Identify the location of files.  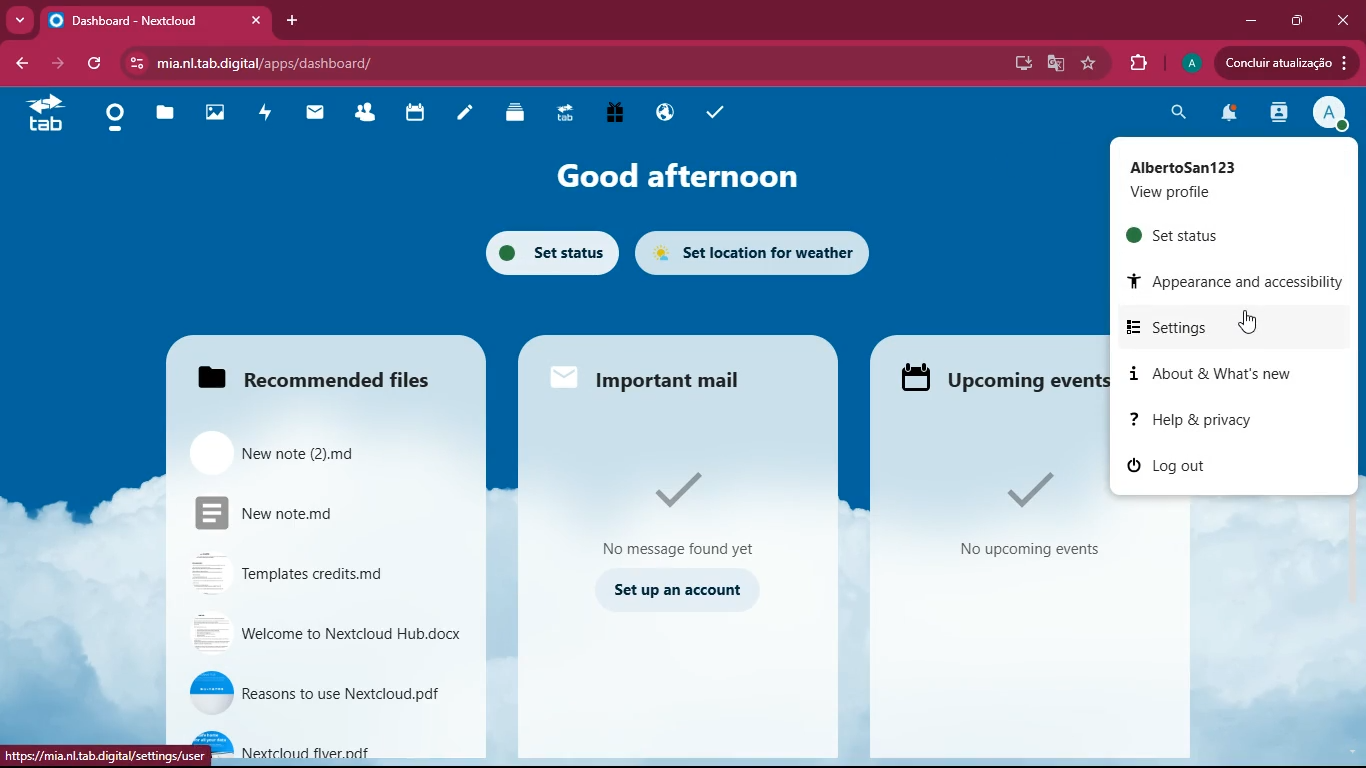
(161, 117).